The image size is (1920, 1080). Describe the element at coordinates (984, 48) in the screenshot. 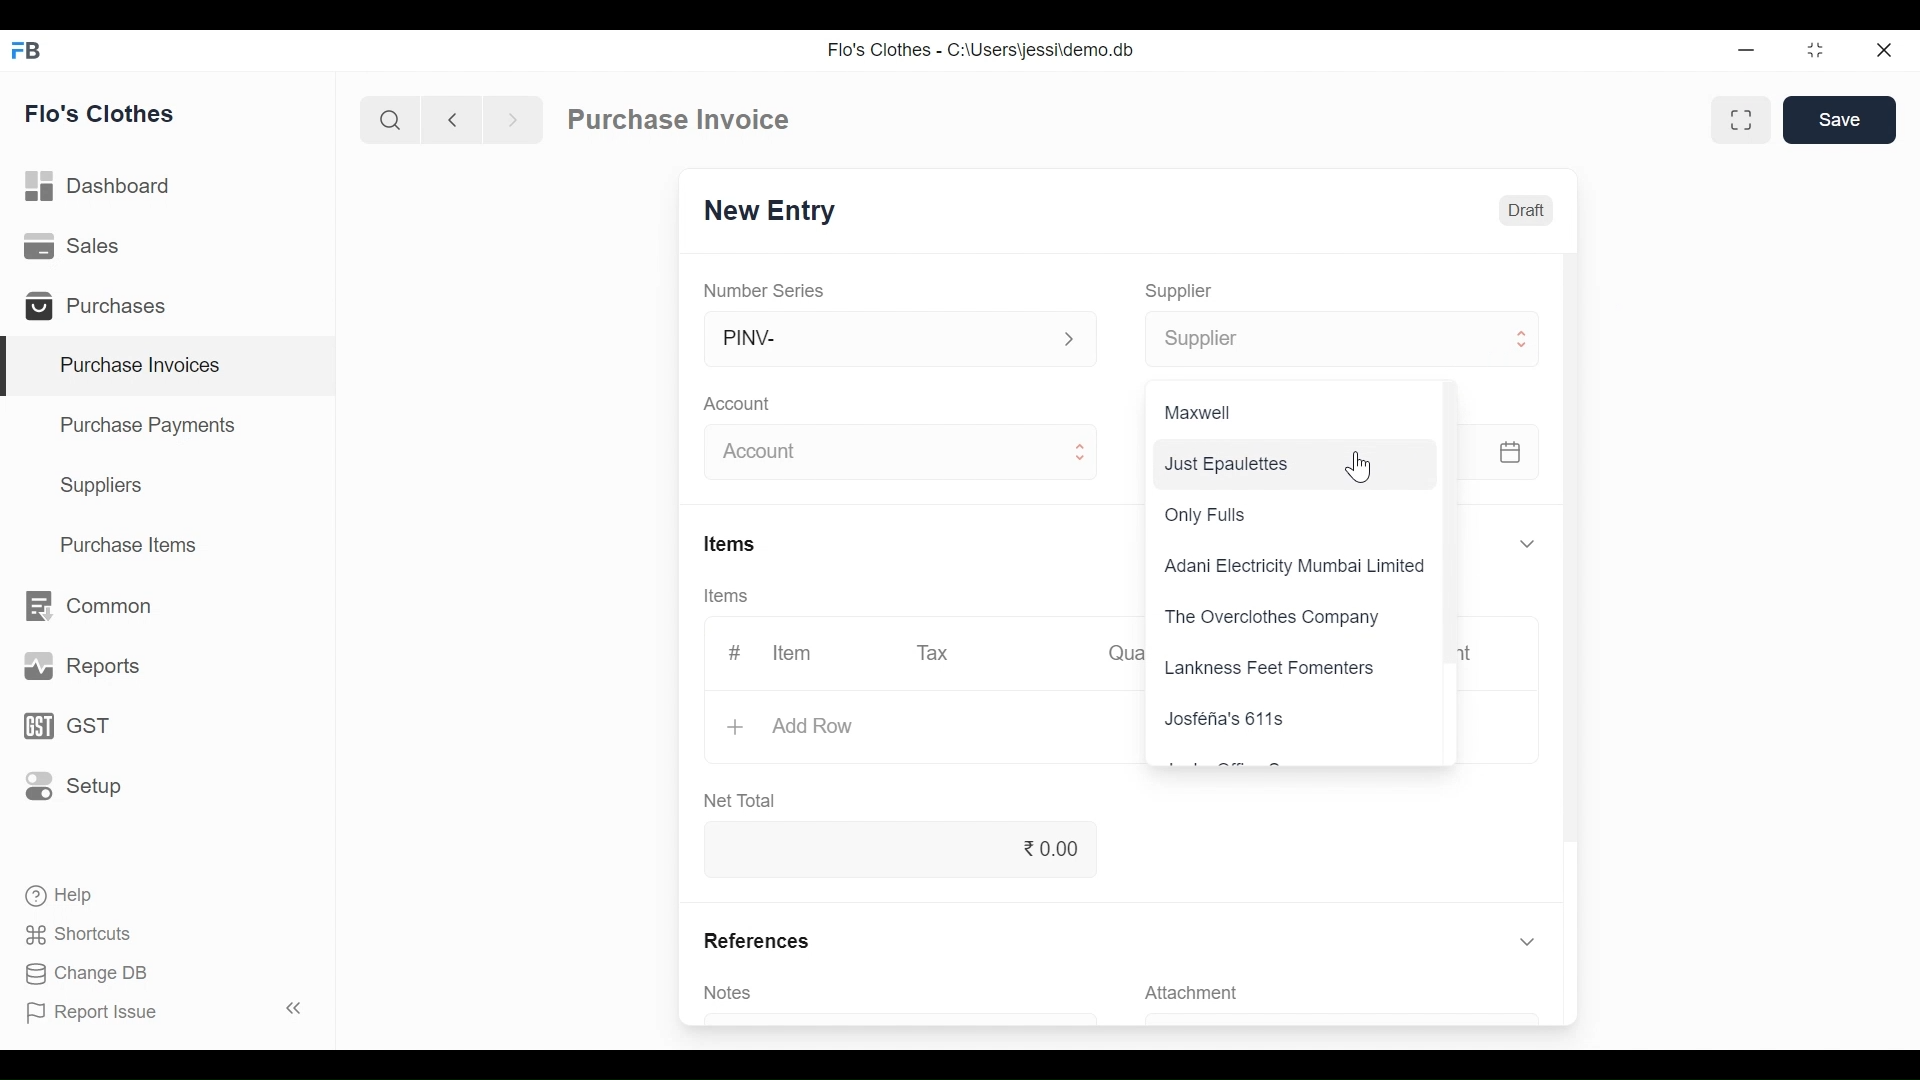

I see `Flo's Clothes - C:\Users\jessi\demo.db` at that location.